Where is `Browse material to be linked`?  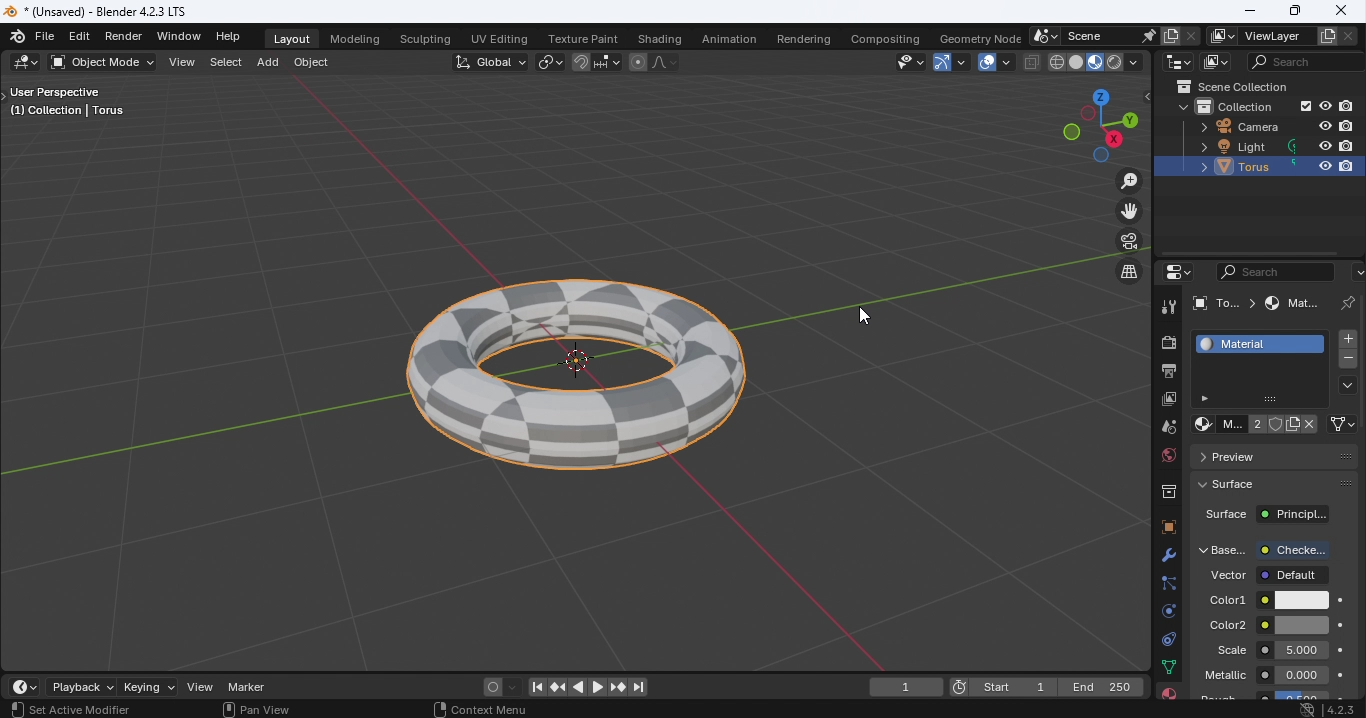 Browse material to be linked is located at coordinates (1202, 424).